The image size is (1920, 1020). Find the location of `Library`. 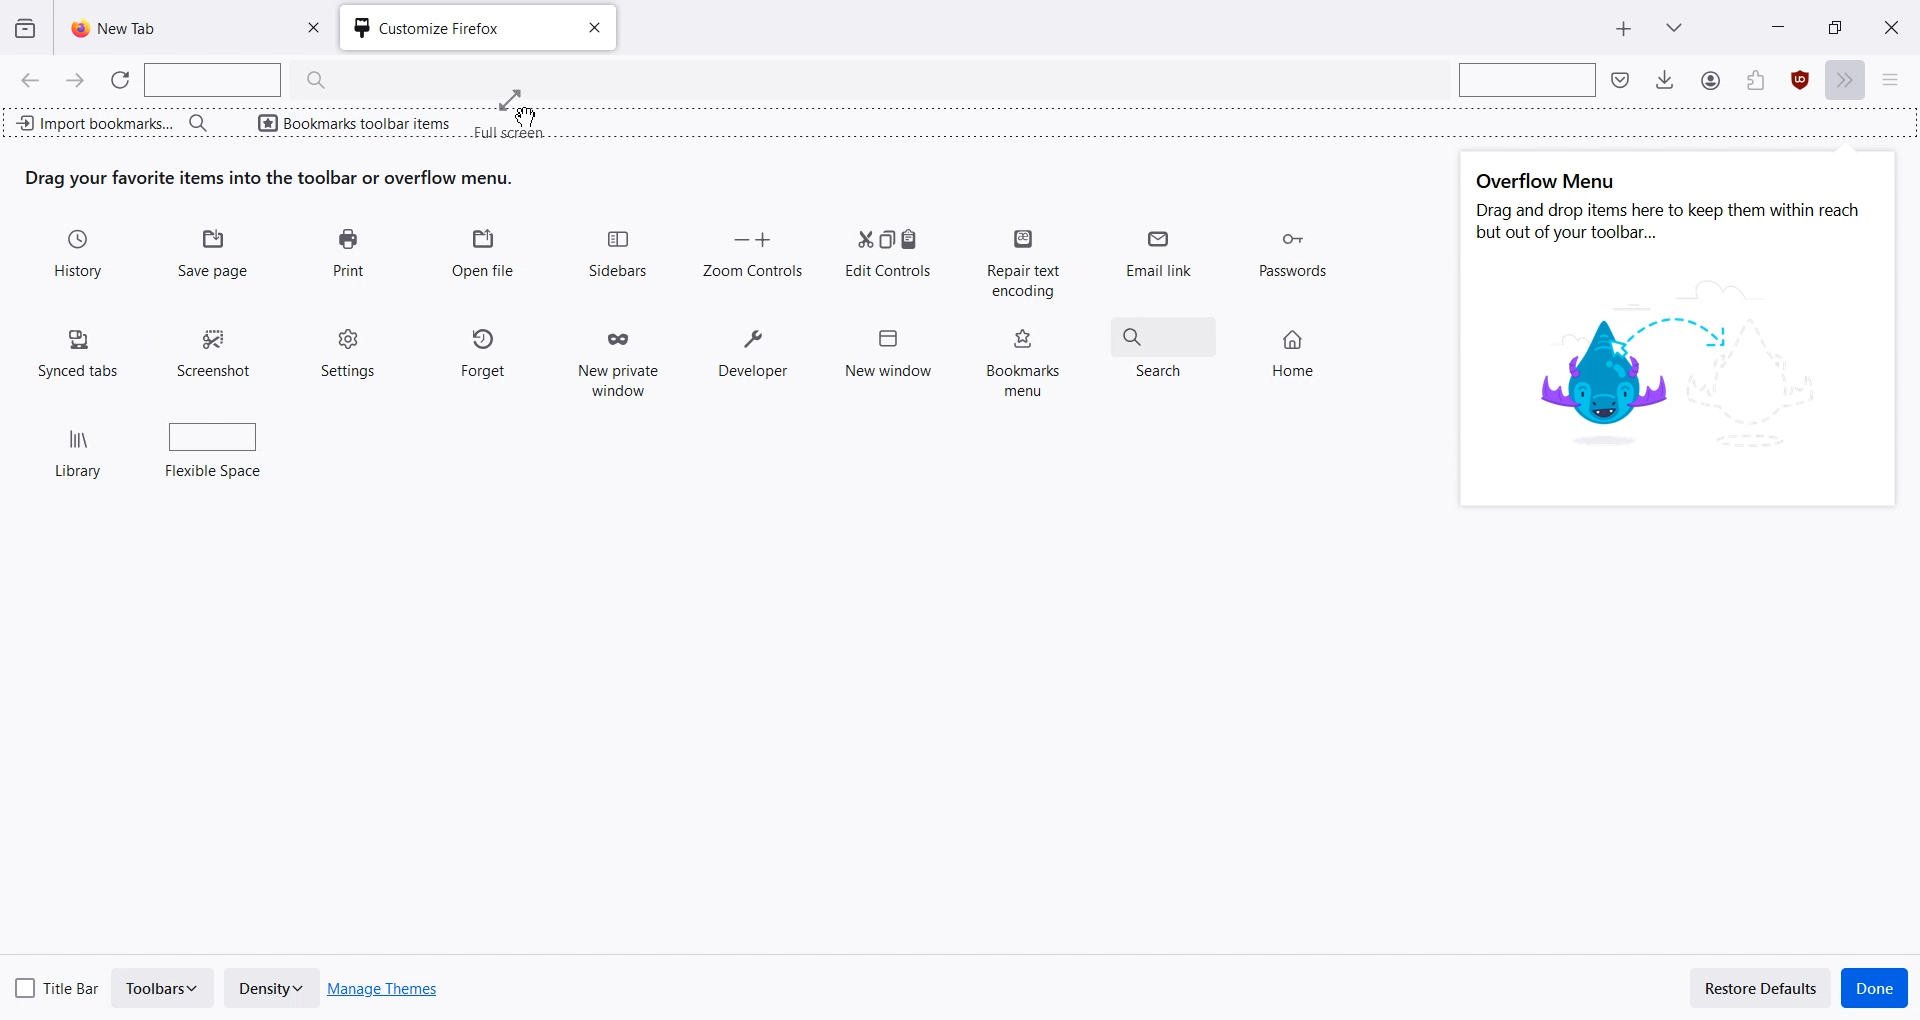

Library is located at coordinates (82, 444).